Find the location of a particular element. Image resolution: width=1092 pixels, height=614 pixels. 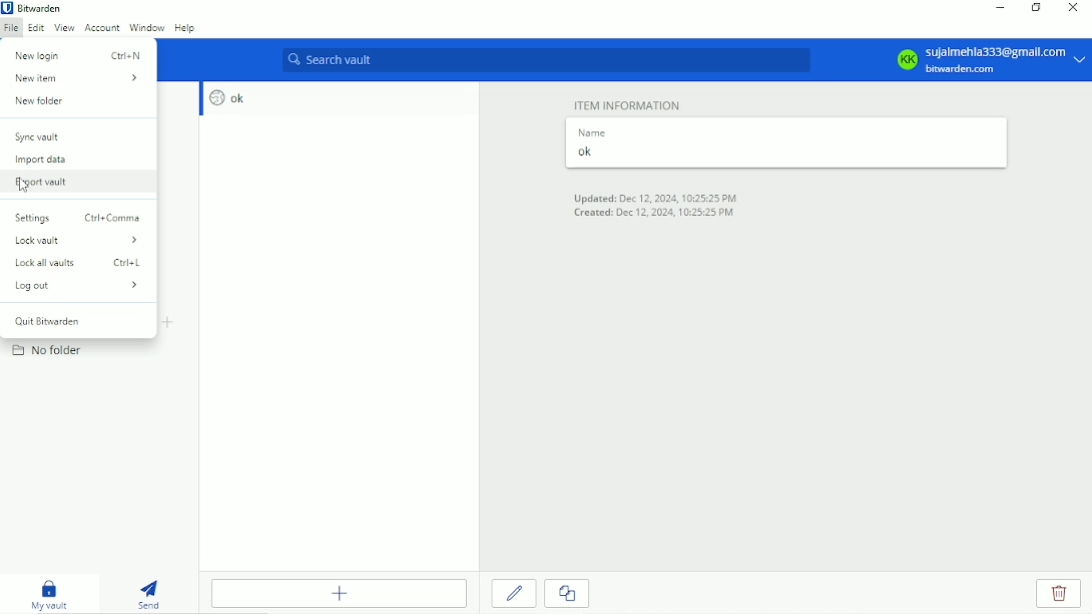

Lock vault is located at coordinates (79, 241).